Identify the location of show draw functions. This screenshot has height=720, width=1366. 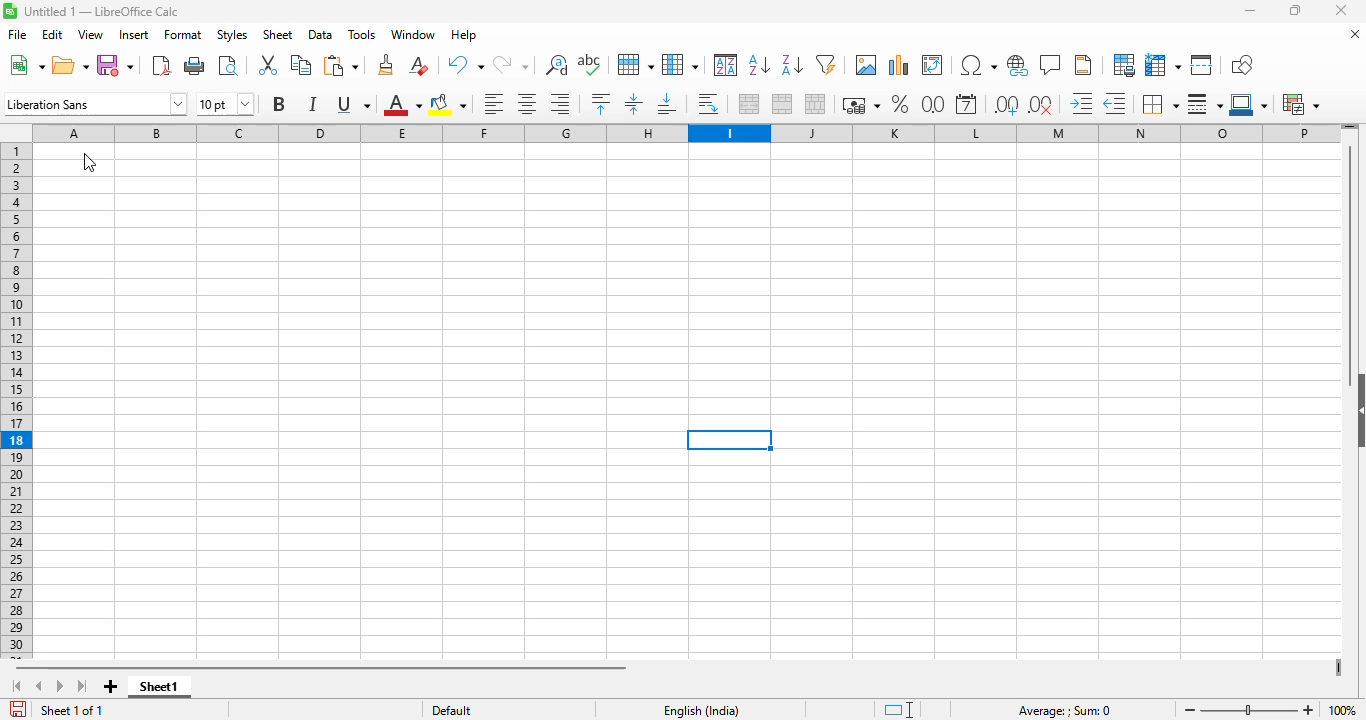
(1241, 64).